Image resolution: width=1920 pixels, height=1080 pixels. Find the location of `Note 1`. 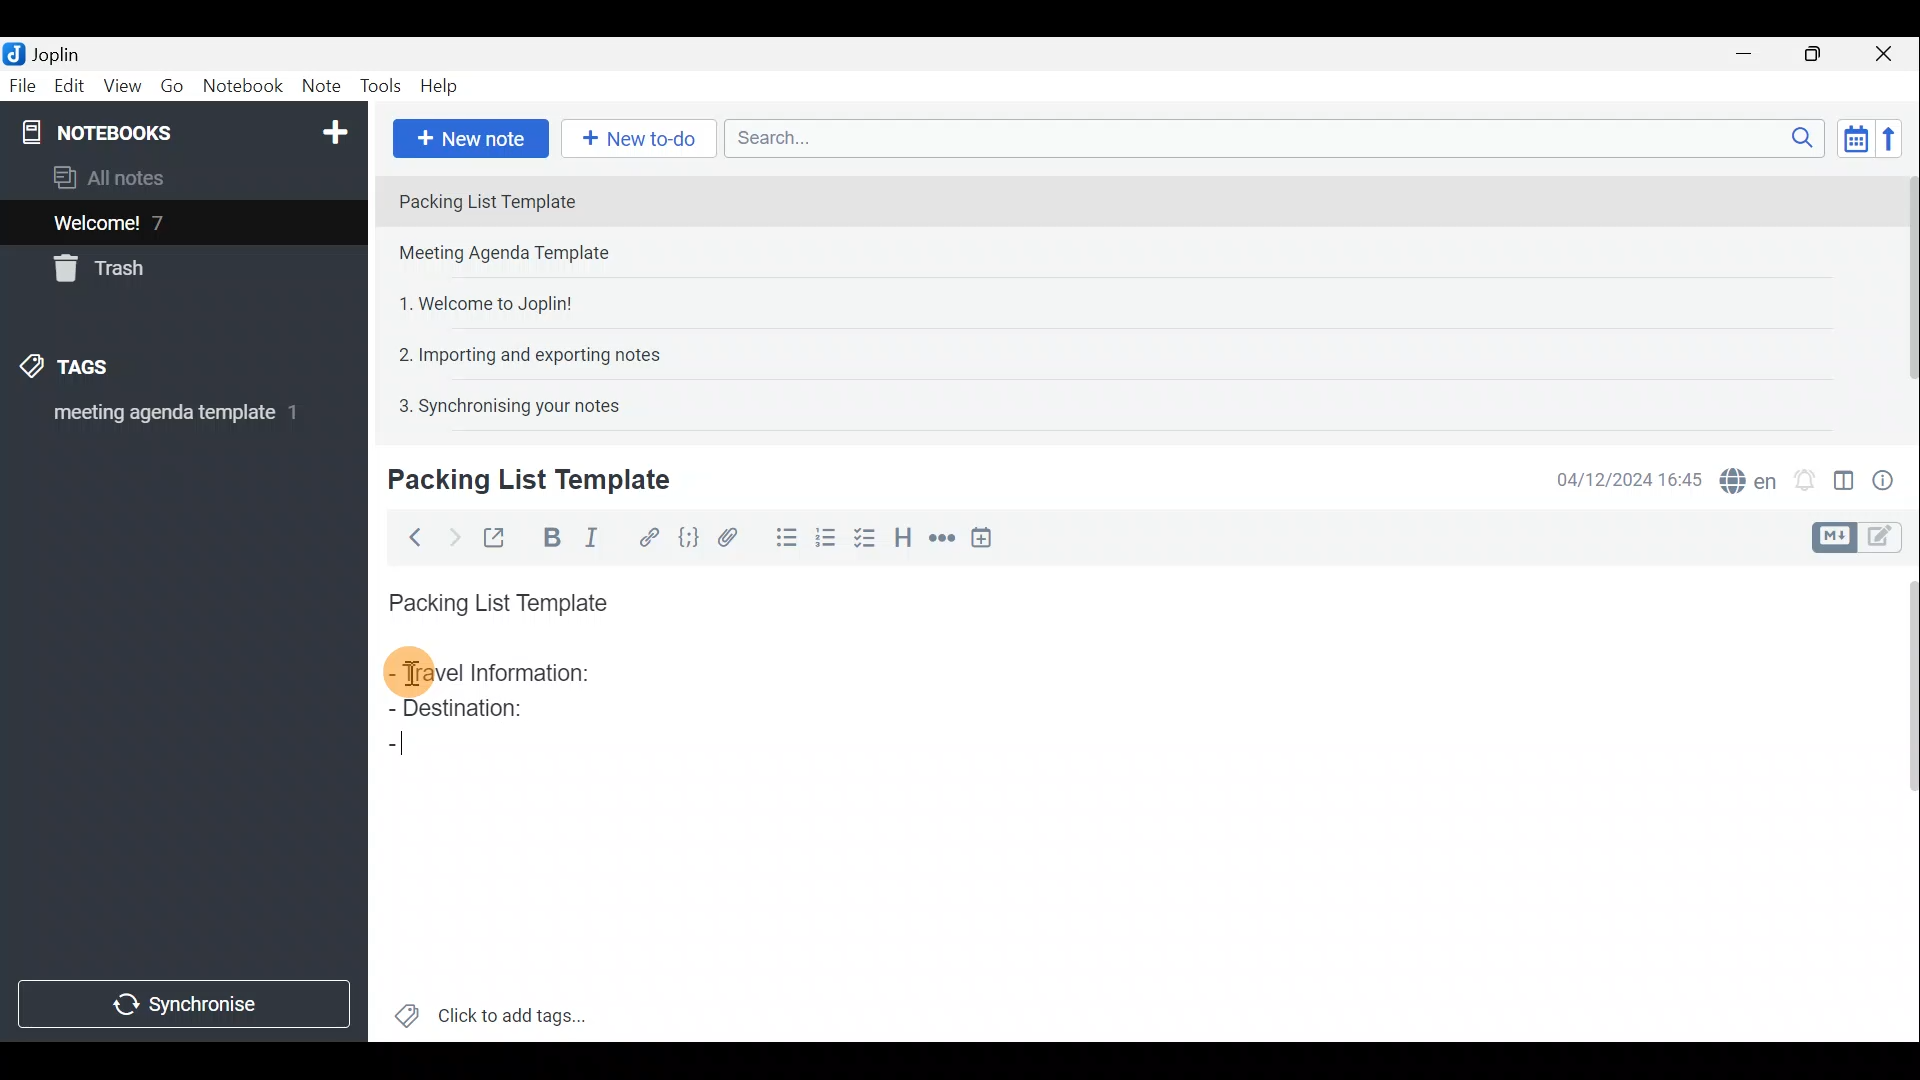

Note 1 is located at coordinates (559, 199).